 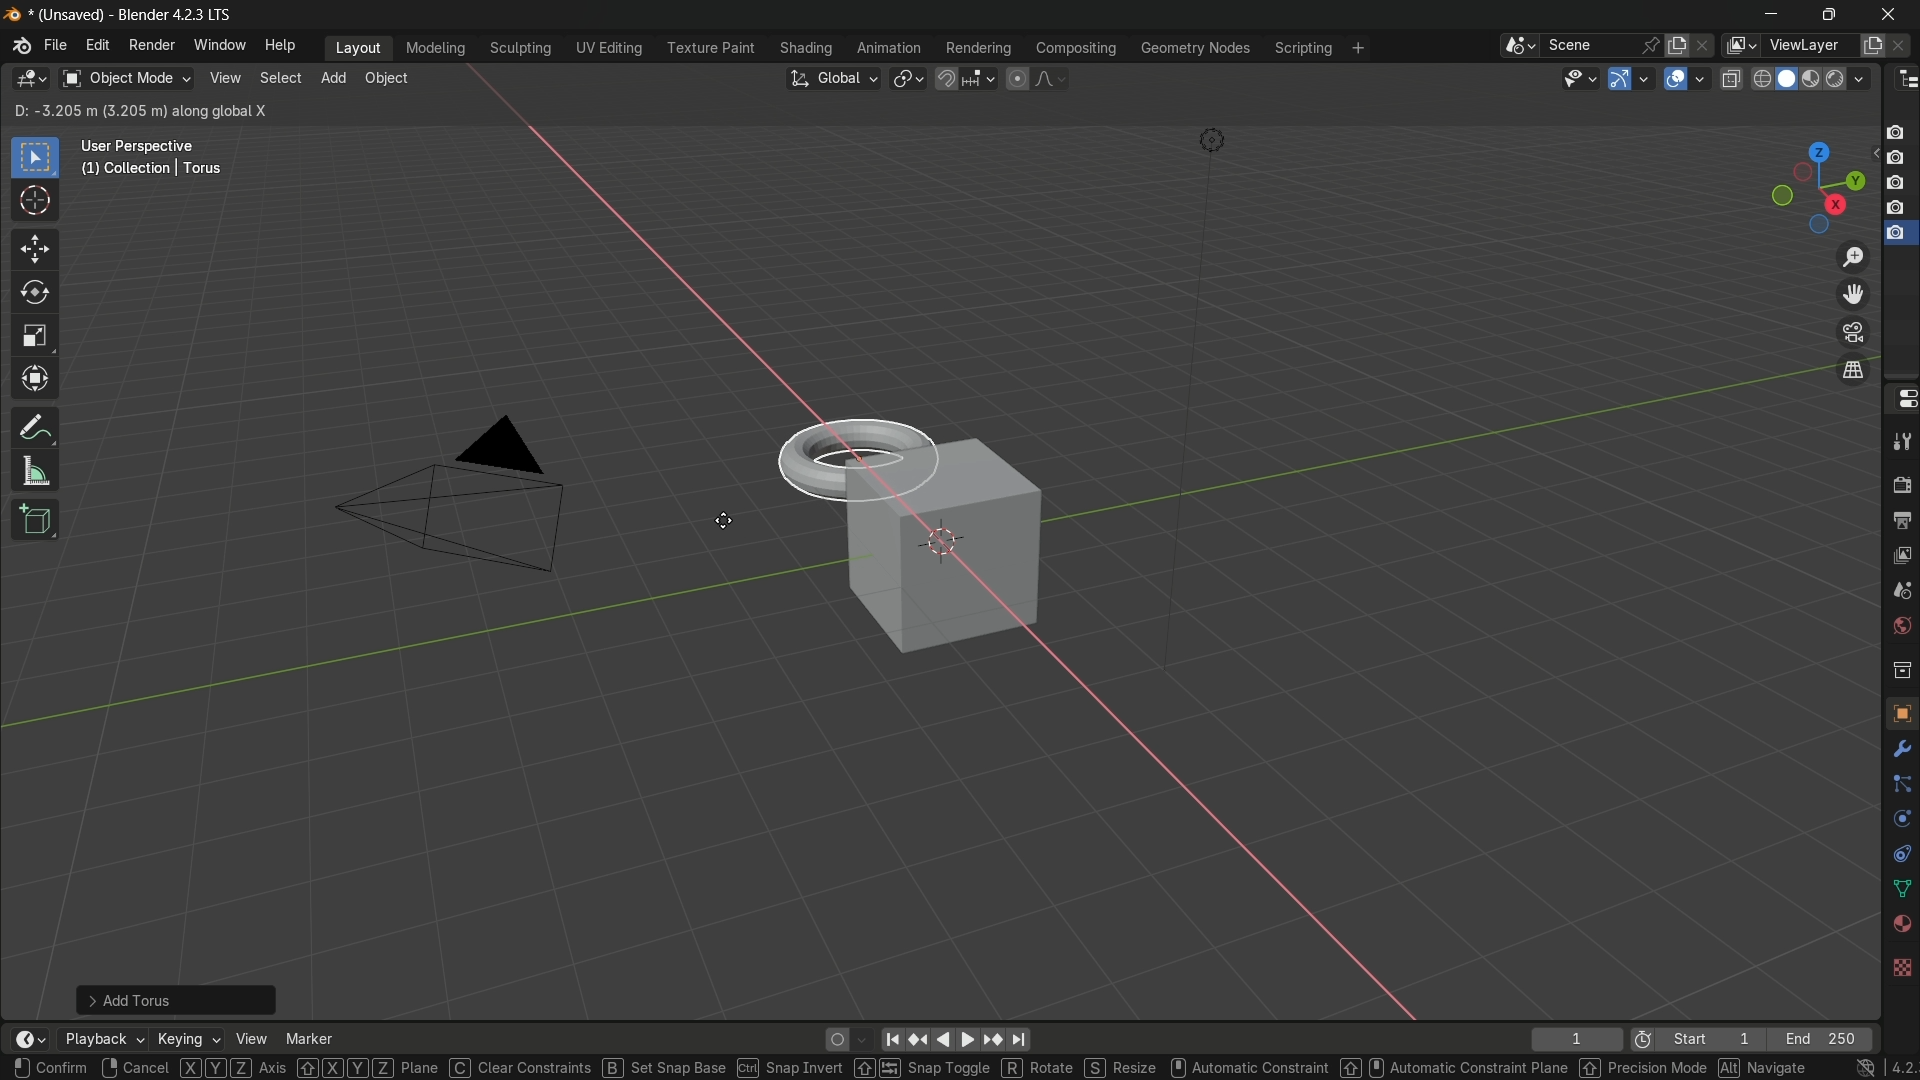 What do you see at coordinates (223, 78) in the screenshot?
I see `view` at bounding box center [223, 78].